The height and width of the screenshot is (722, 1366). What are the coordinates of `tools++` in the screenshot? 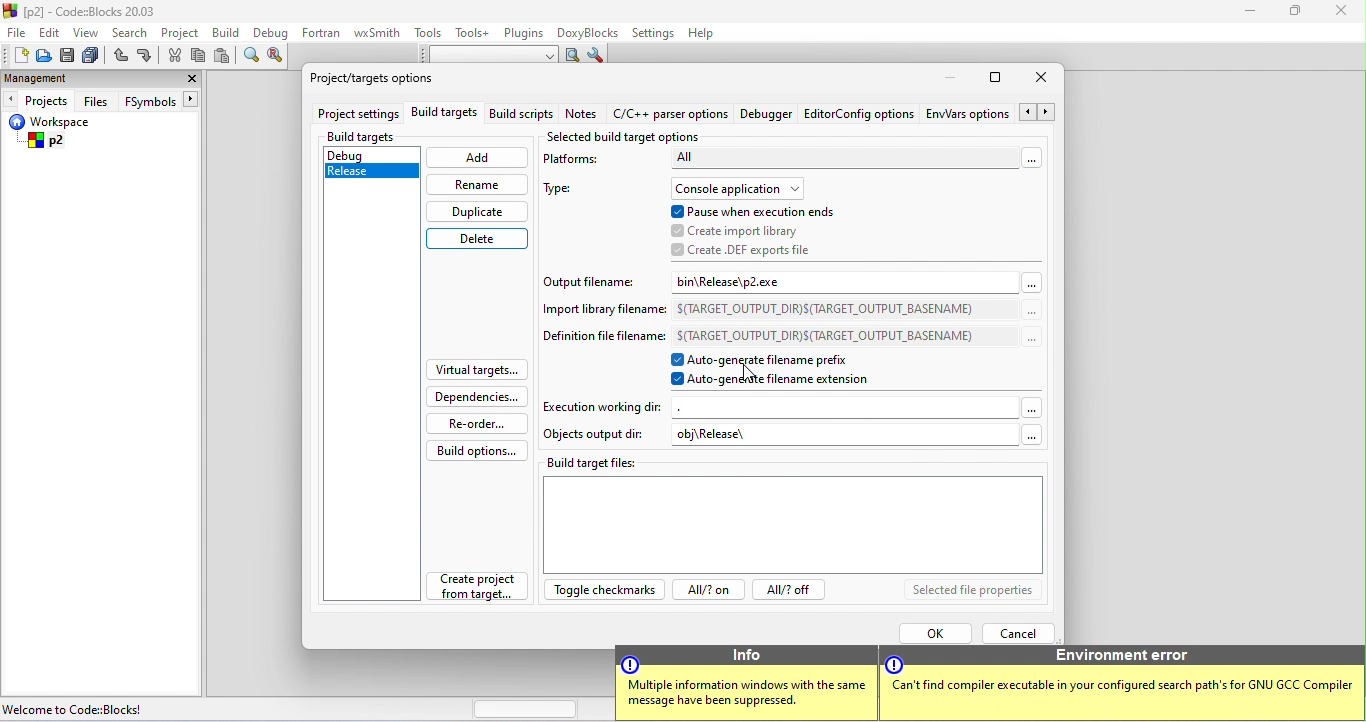 It's located at (476, 34).